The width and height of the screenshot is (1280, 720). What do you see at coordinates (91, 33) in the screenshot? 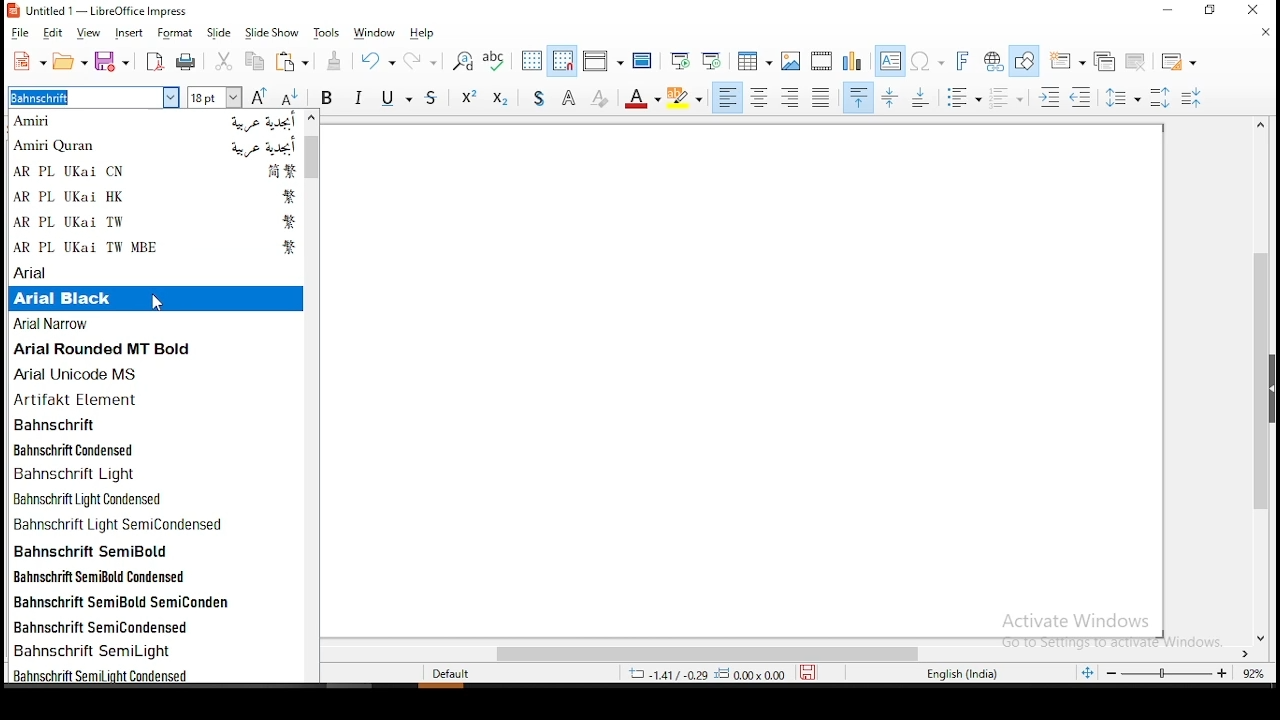
I see `view` at bounding box center [91, 33].